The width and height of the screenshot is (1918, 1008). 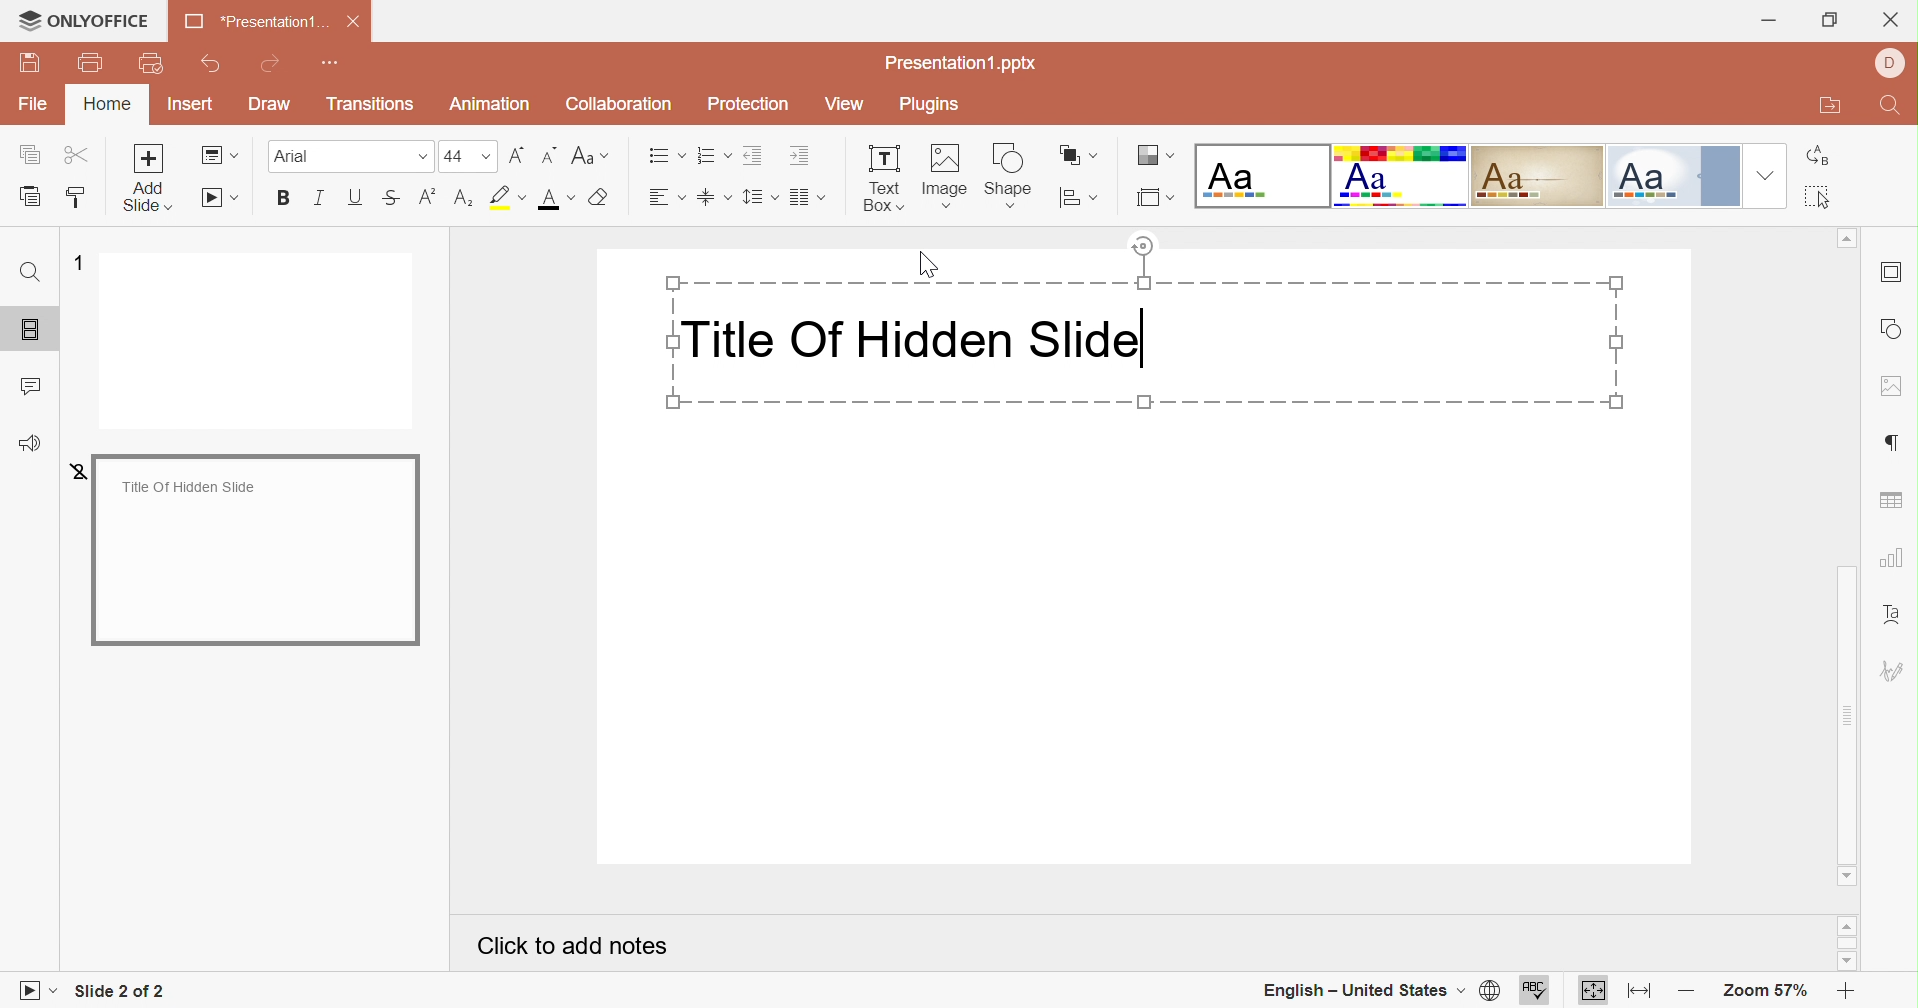 I want to click on Italic, so click(x=324, y=198).